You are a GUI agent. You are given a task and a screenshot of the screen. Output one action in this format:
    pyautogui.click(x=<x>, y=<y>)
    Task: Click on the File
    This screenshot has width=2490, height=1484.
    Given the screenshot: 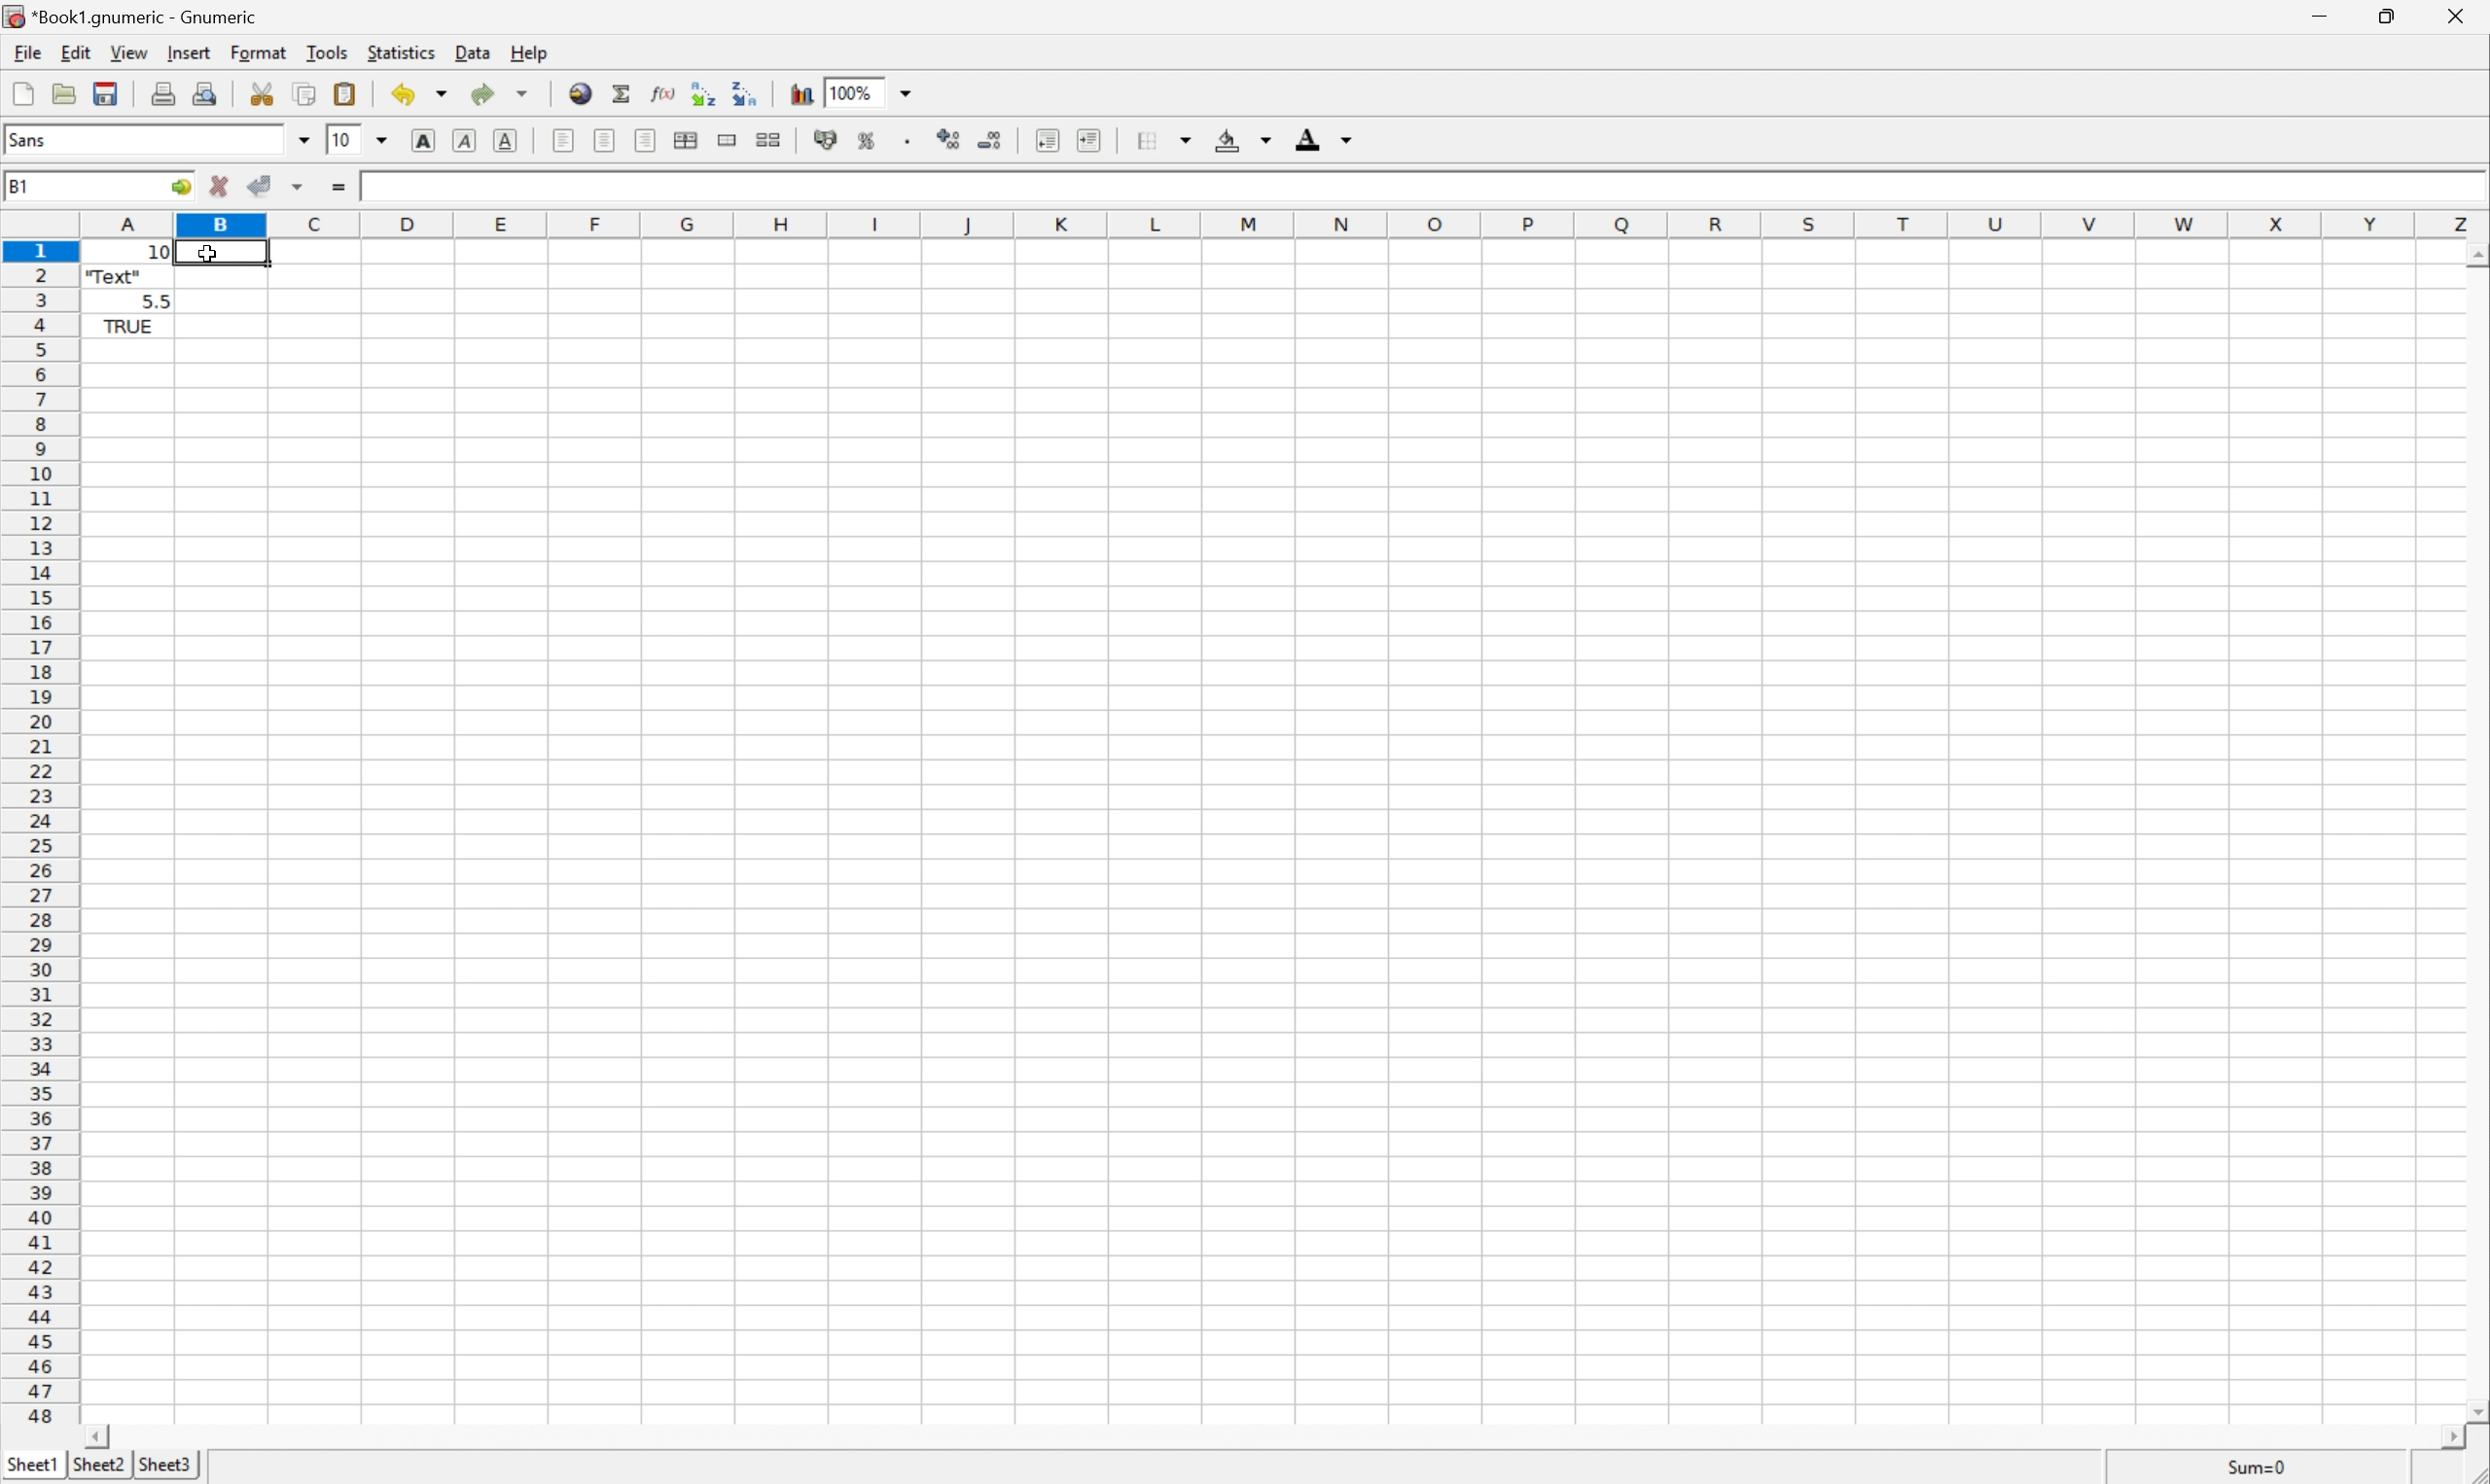 What is the action you would take?
    pyautogui.click(x=25, y=50)
    